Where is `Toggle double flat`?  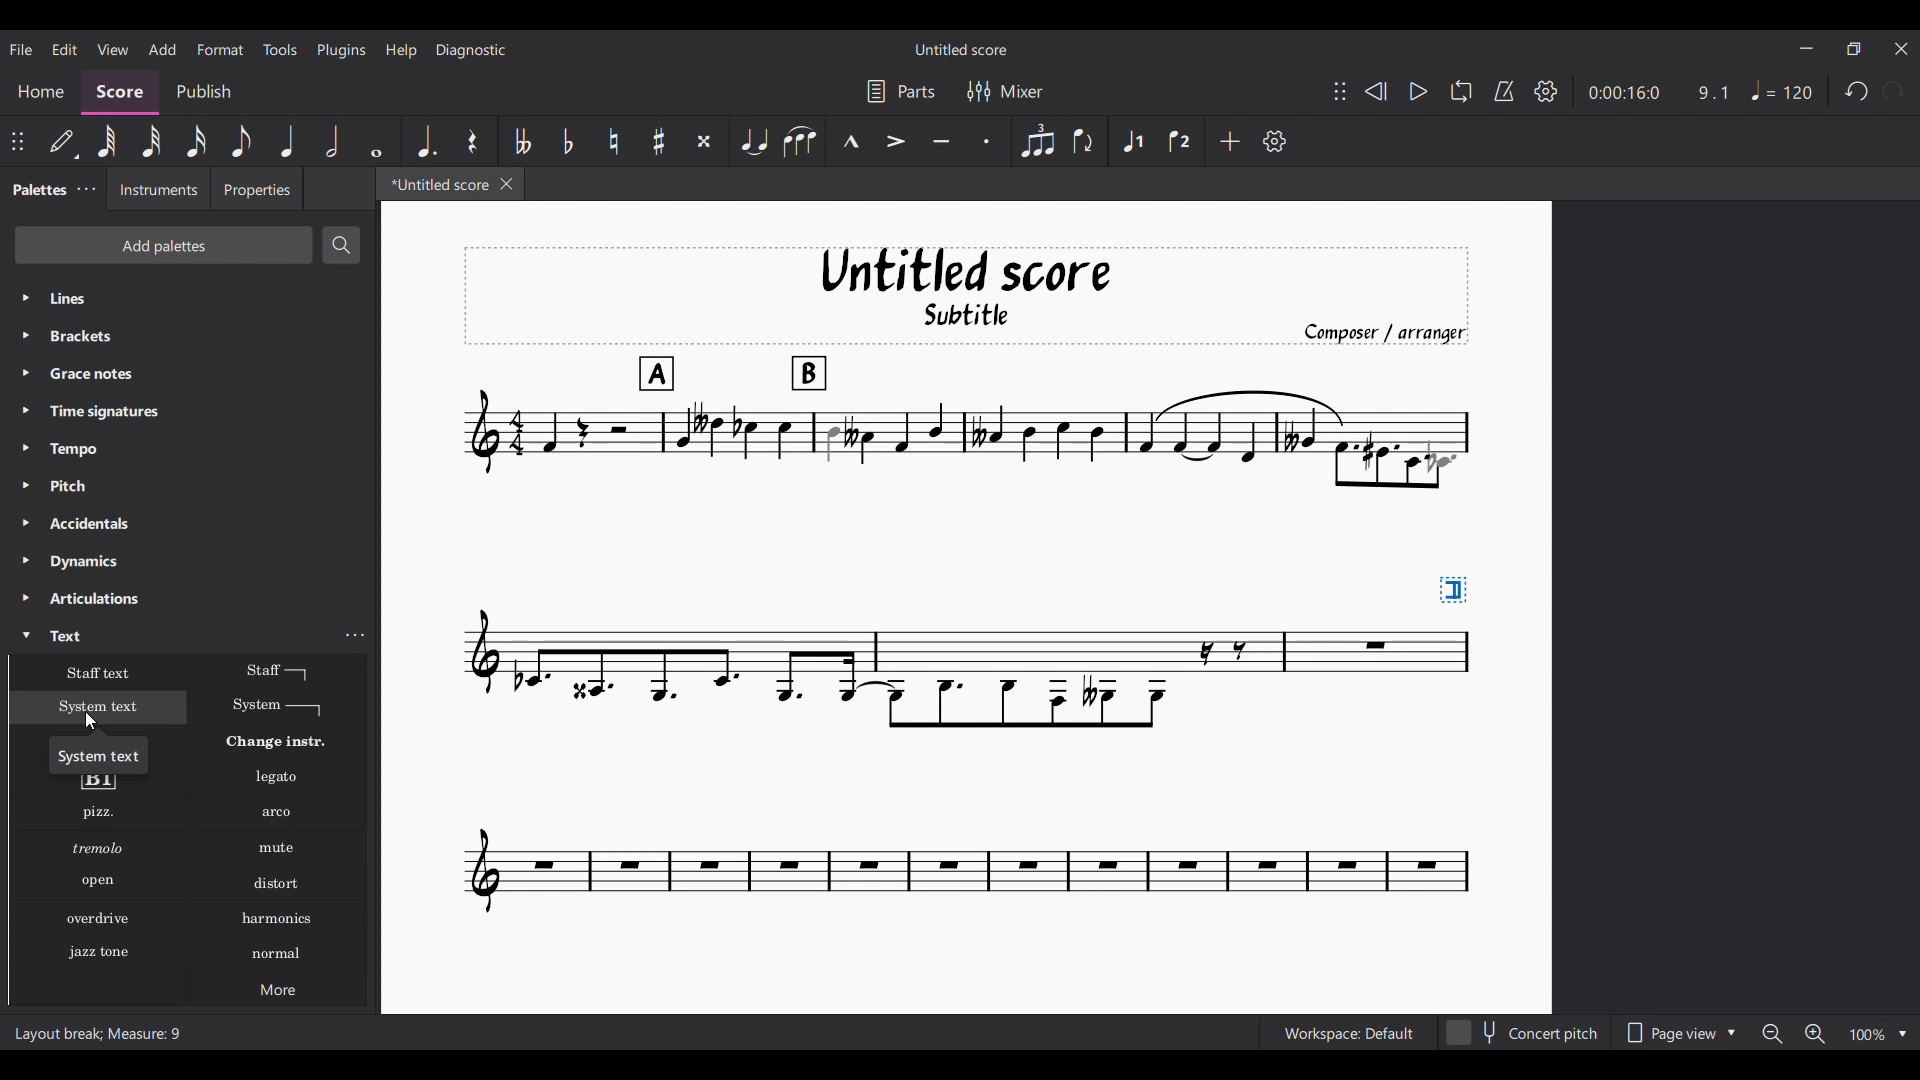 Toggle double flat is located at coordinates (520, 141).